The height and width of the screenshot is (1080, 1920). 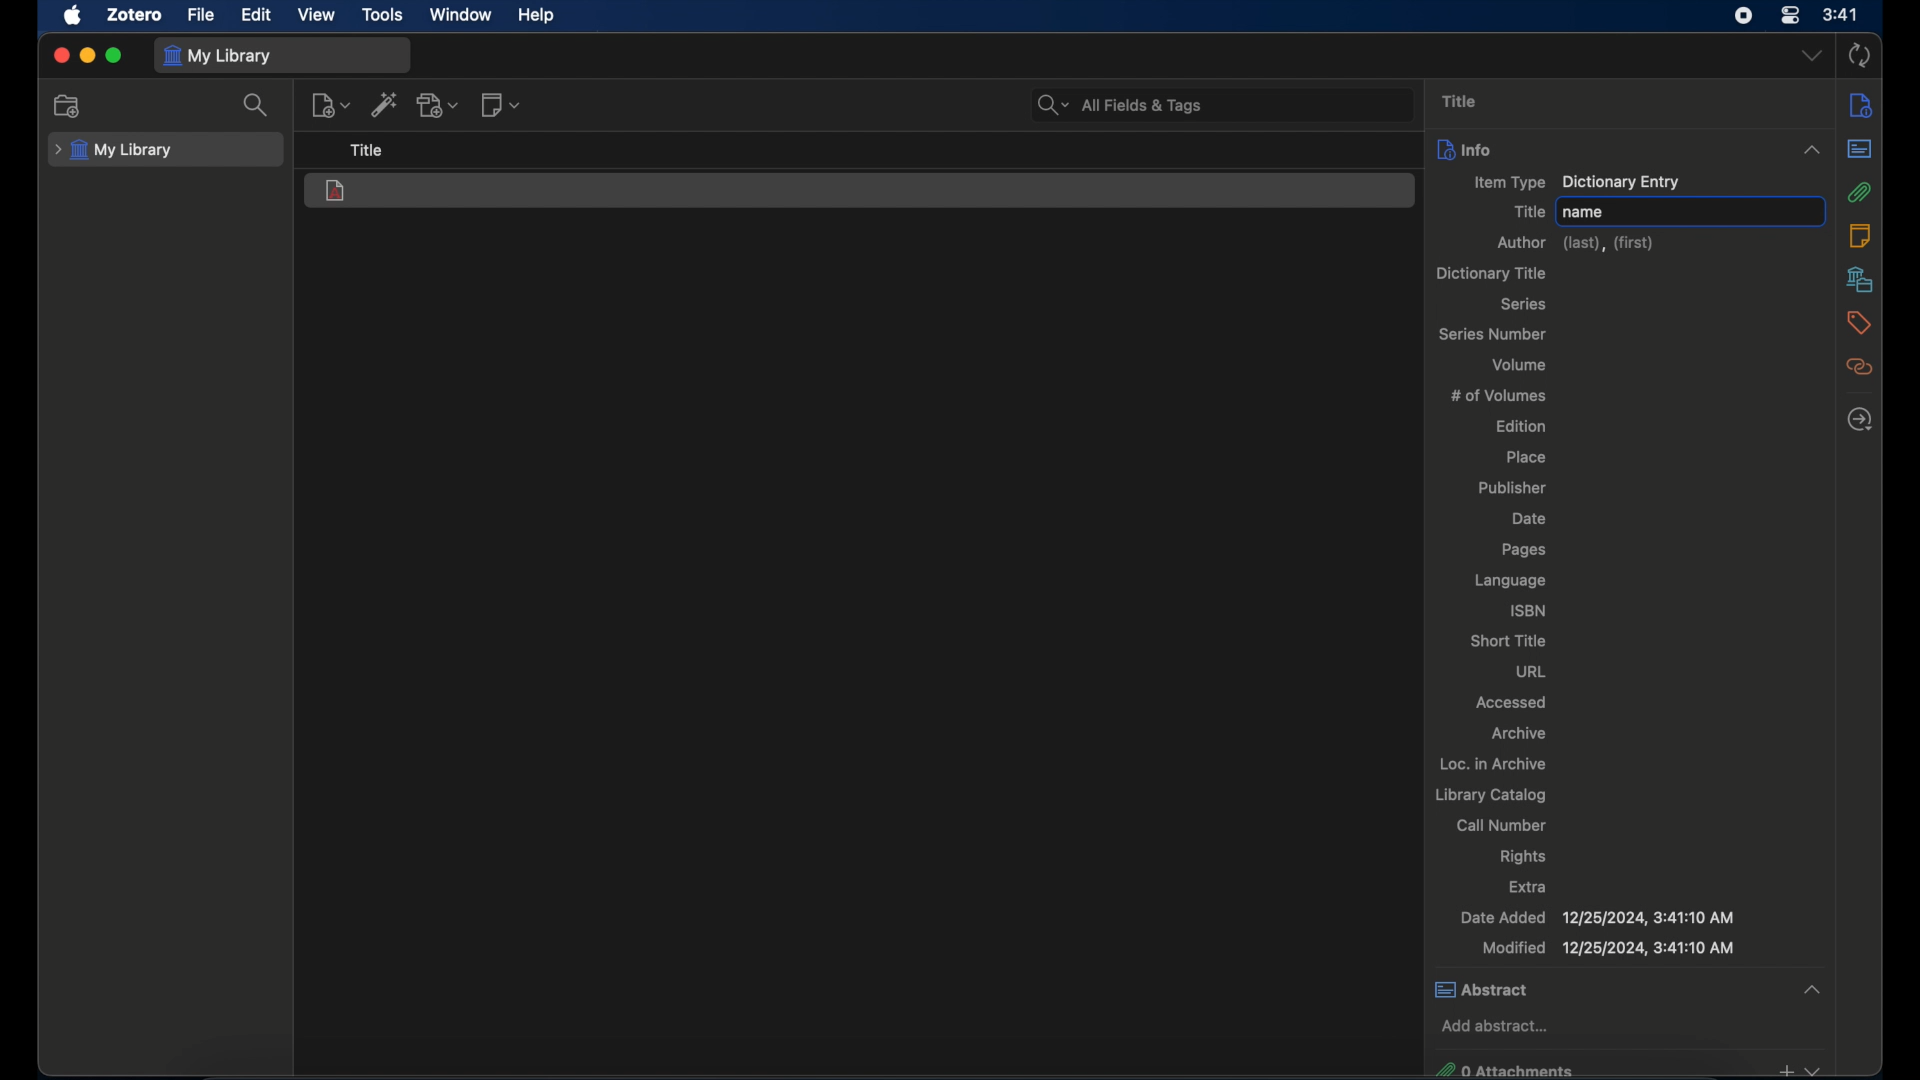 What do you see at coordinates (256, 105) in the screenshot?
I see `search` at bounding box center [256, 105].